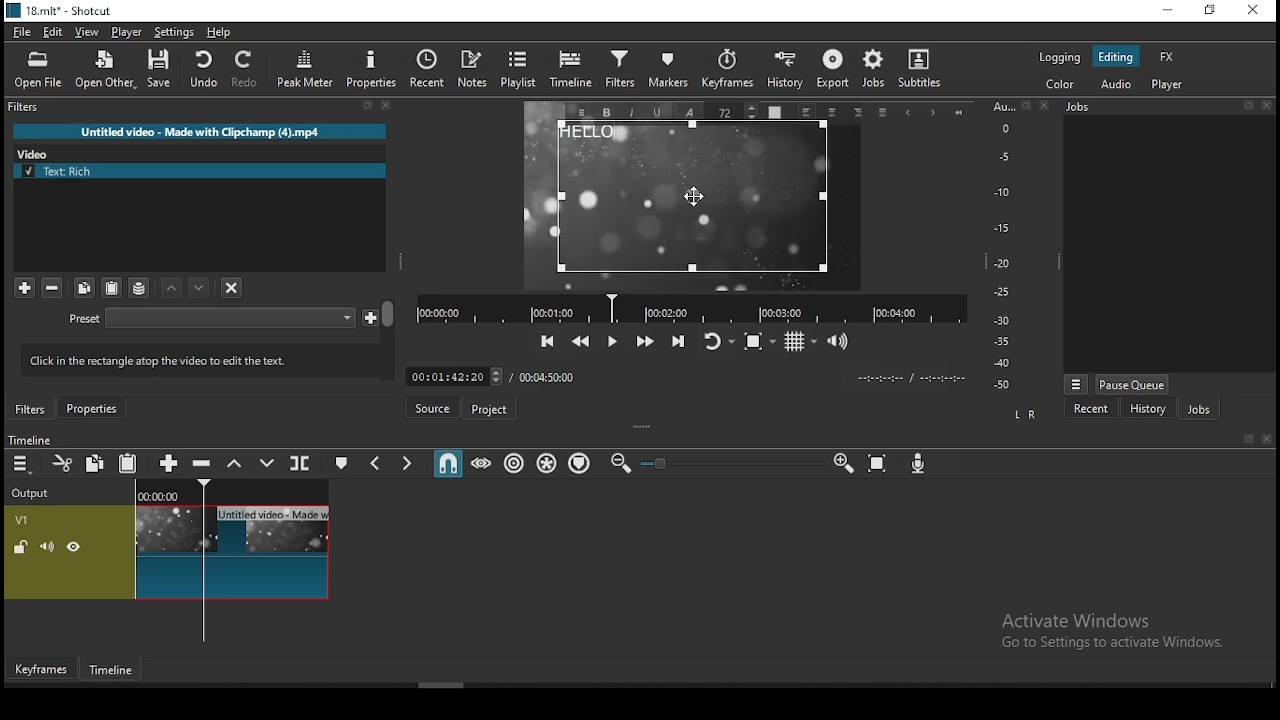  Describe the element at coordinates (42, 669) in the screenshot. I see `keyframes` at that location.